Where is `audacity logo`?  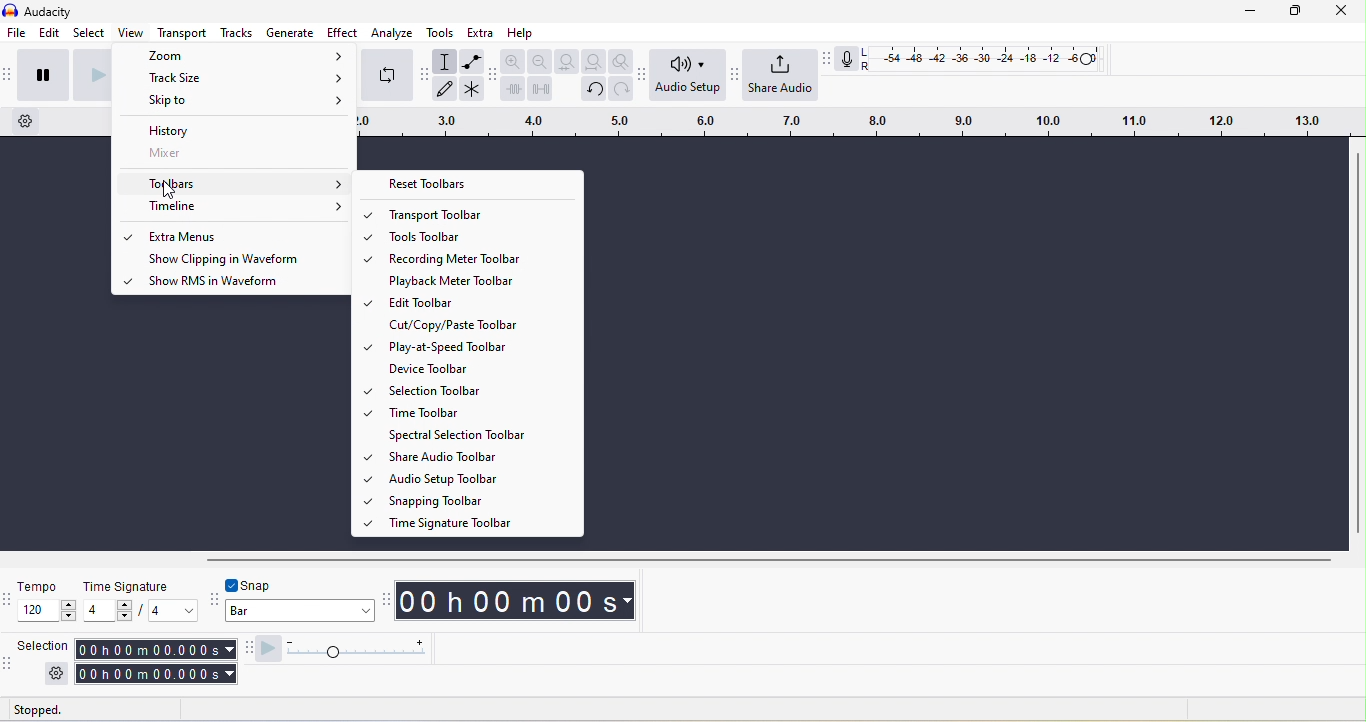 audacity logo is located at coordinates (10, 10).